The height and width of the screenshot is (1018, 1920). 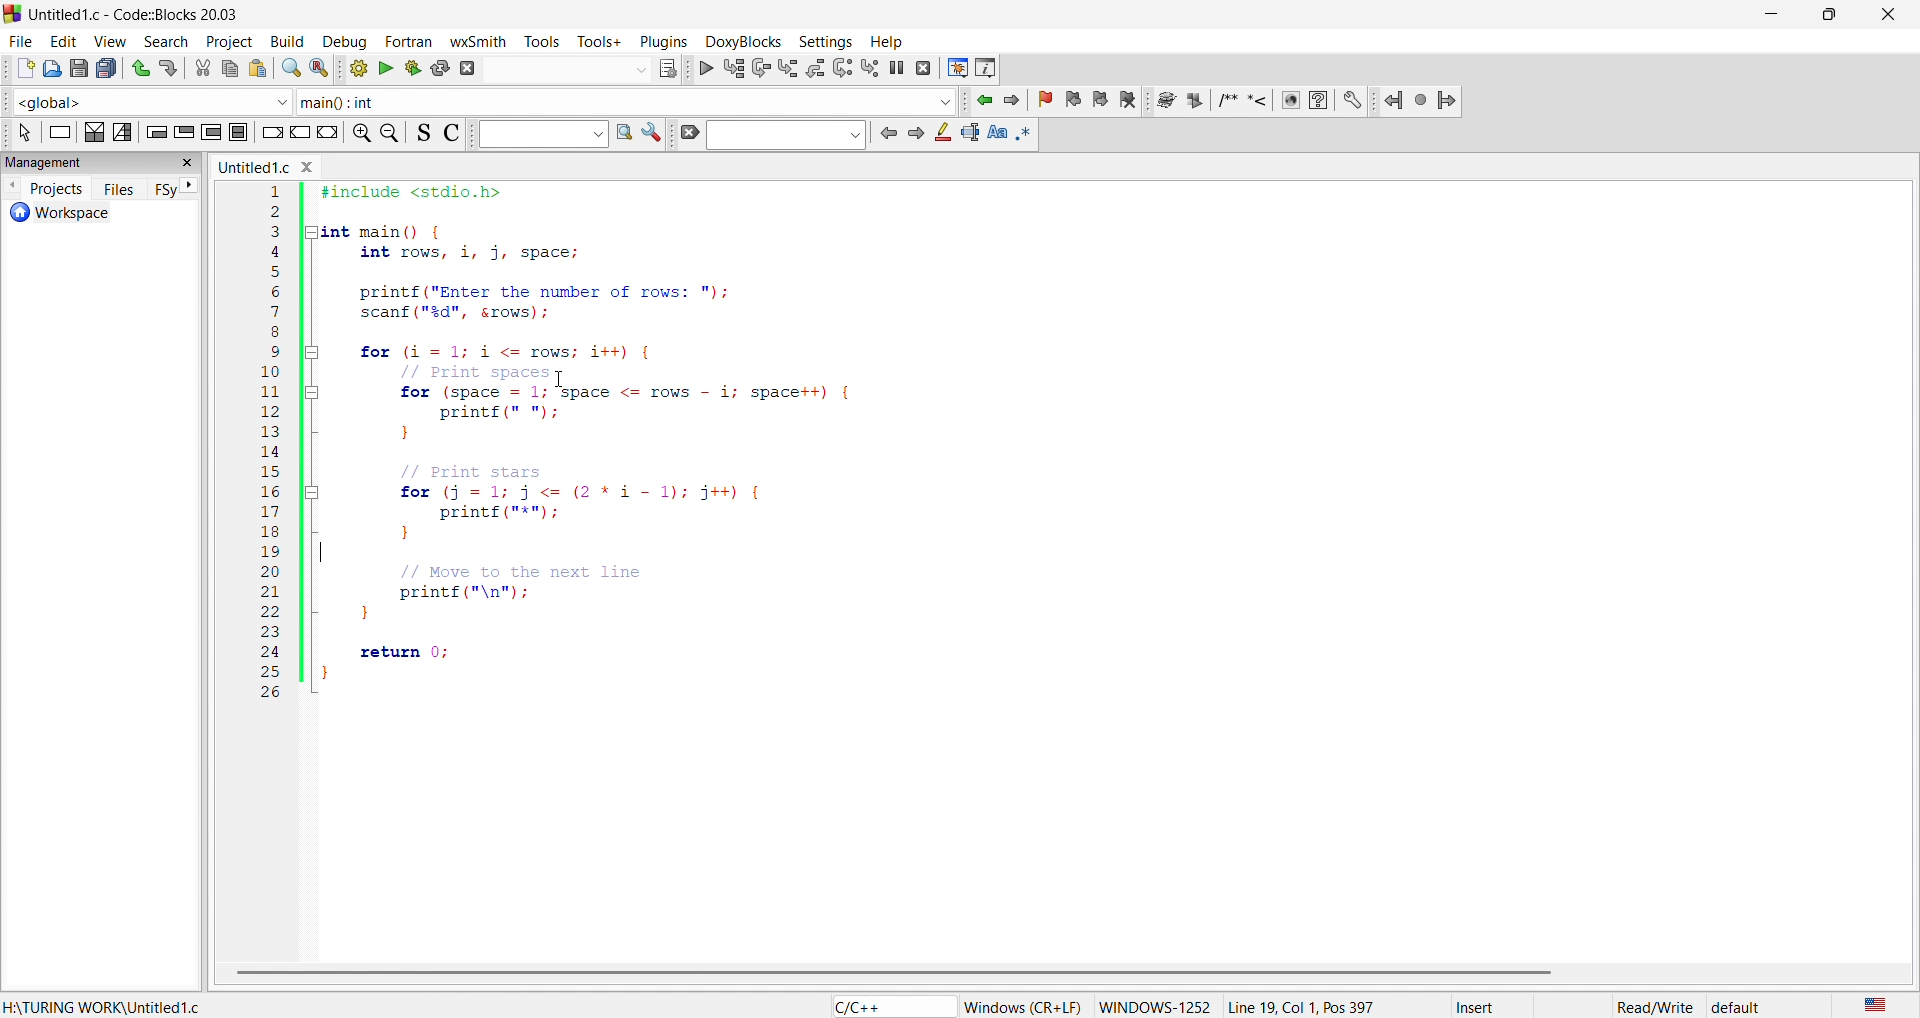 What do you see at coordinates (419, 135) in the screenshot?
I see `toggle source` at bounding box center [419, 135].